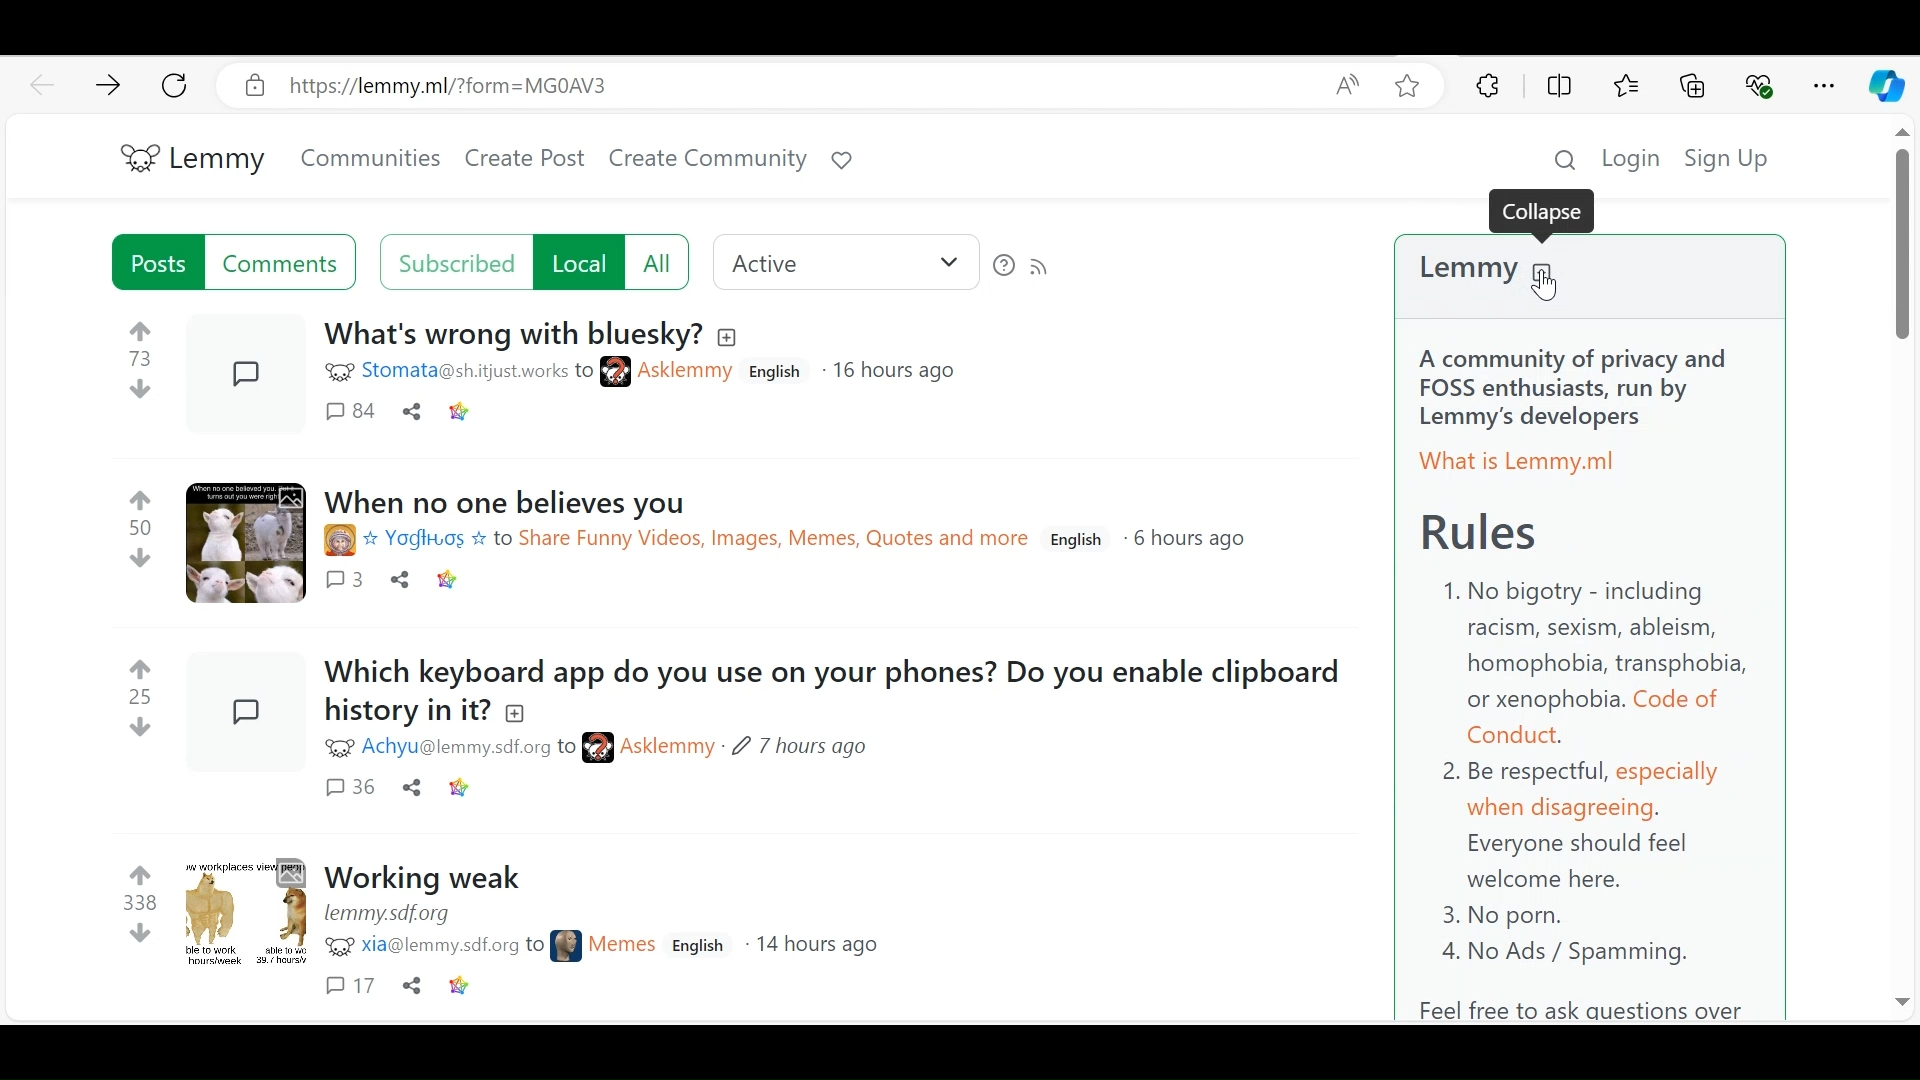 This screenshot has width=1920, height=1080. What do you see at coordinates (843, 670) in the screenshot?
I see `Title` at bounding box center [843, 670].